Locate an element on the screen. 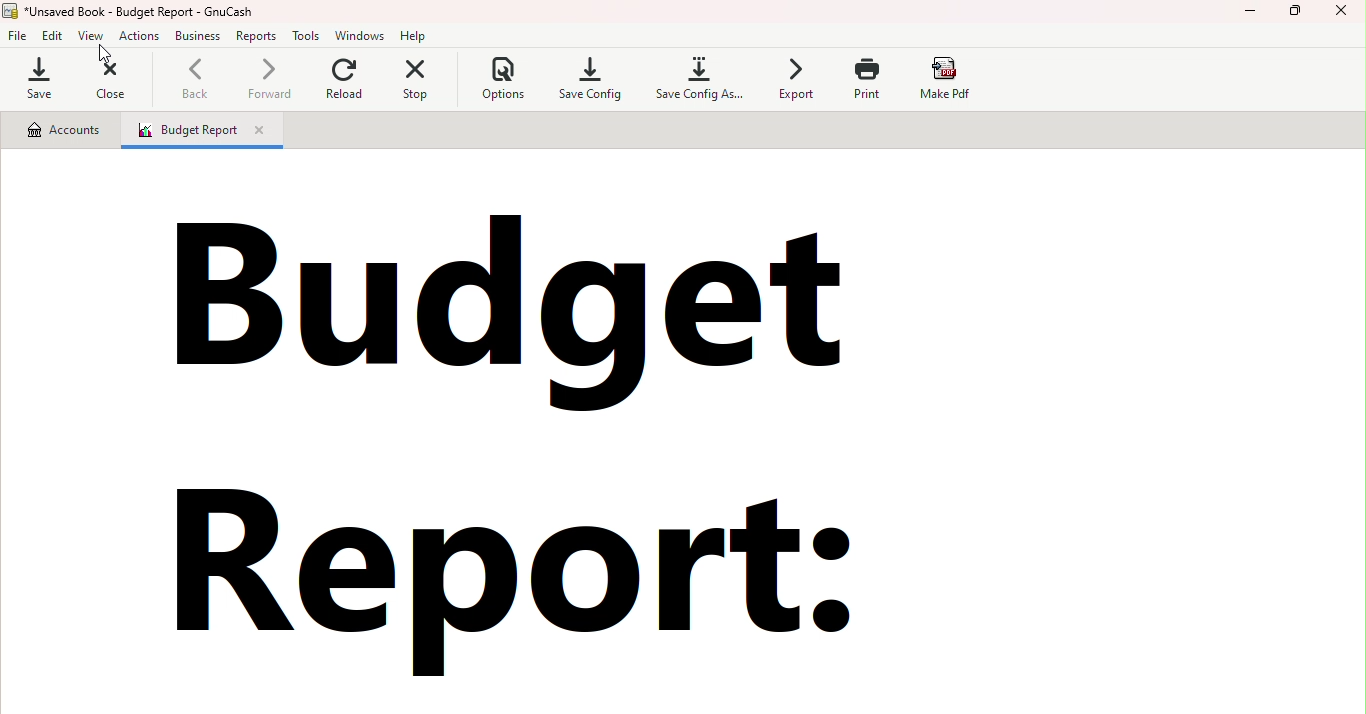 The height and width of the screenshot is (714, 1366). Accounts is located at coordinates (63, 130).